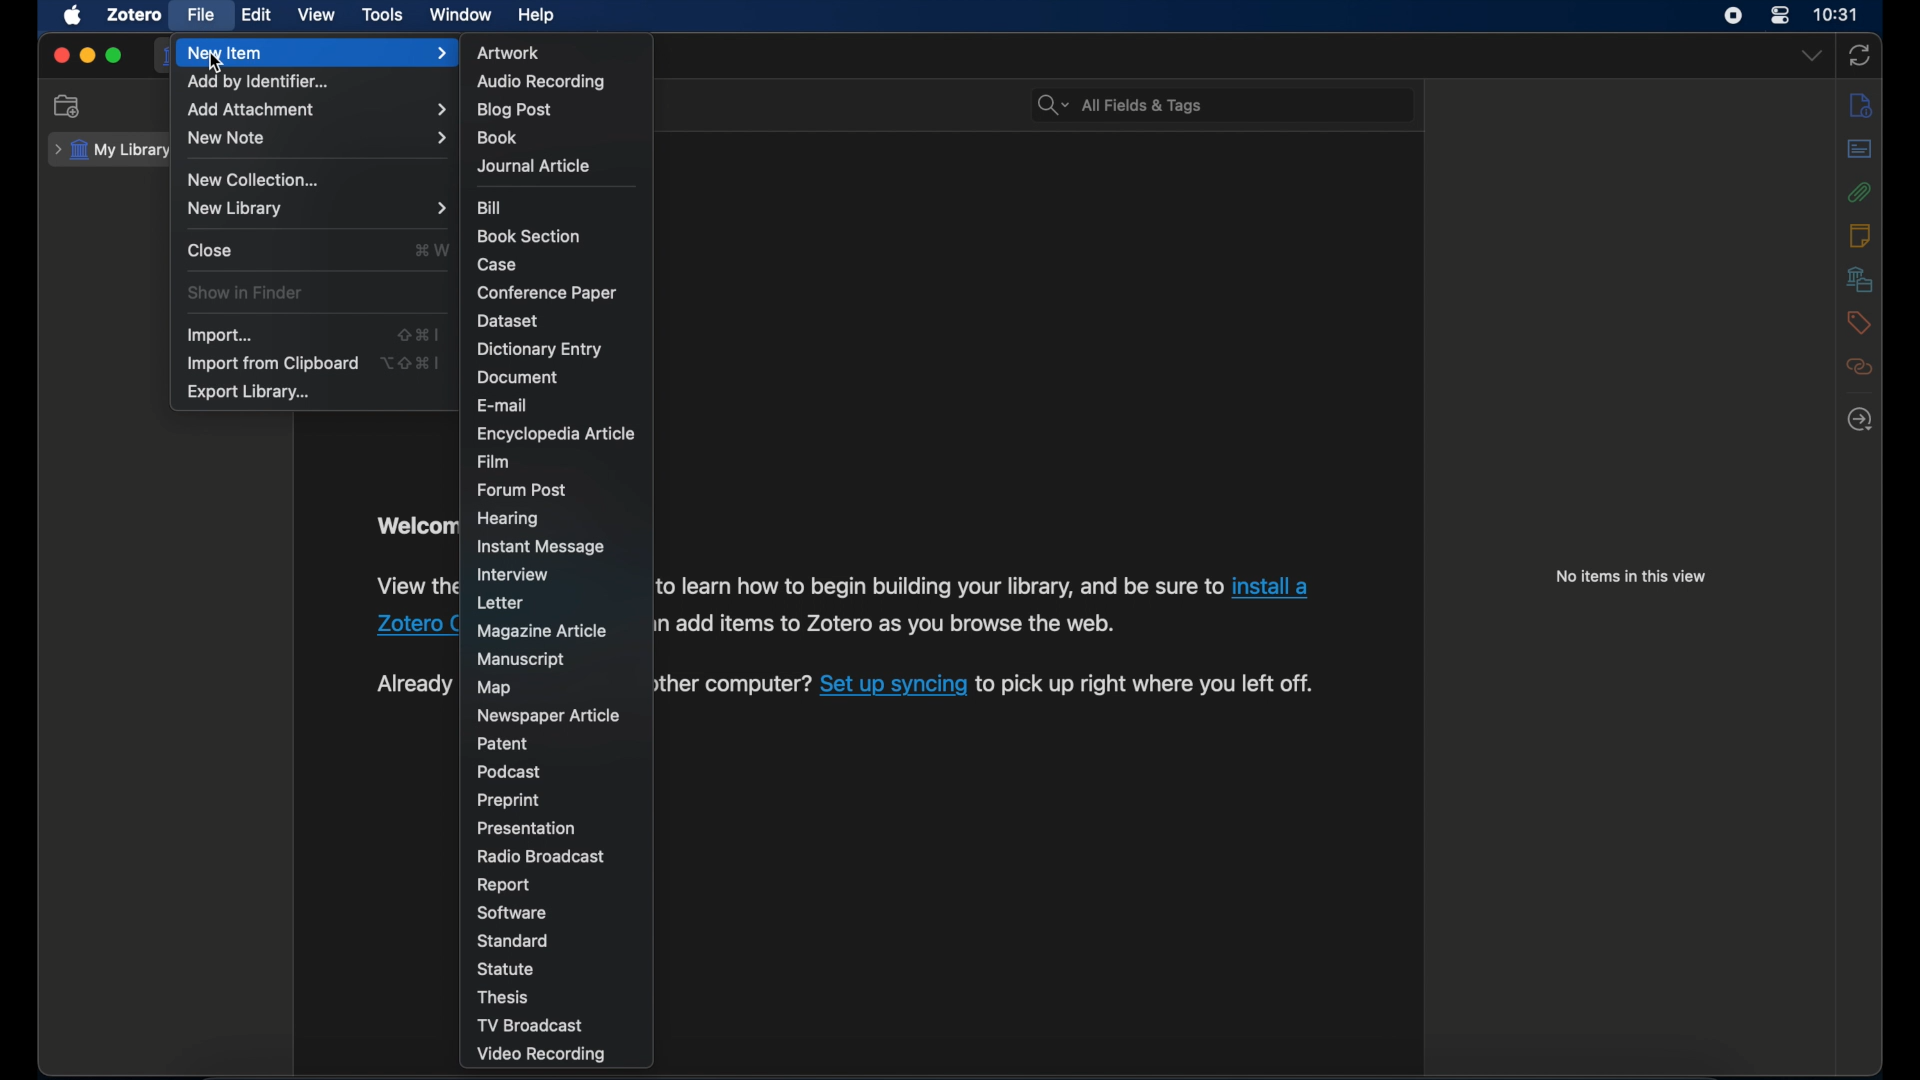 The image size is (1920, 1080). What do you see at coordinates (498, 265) in the screenshot?
I see `case` at bounding box center [498, 265].